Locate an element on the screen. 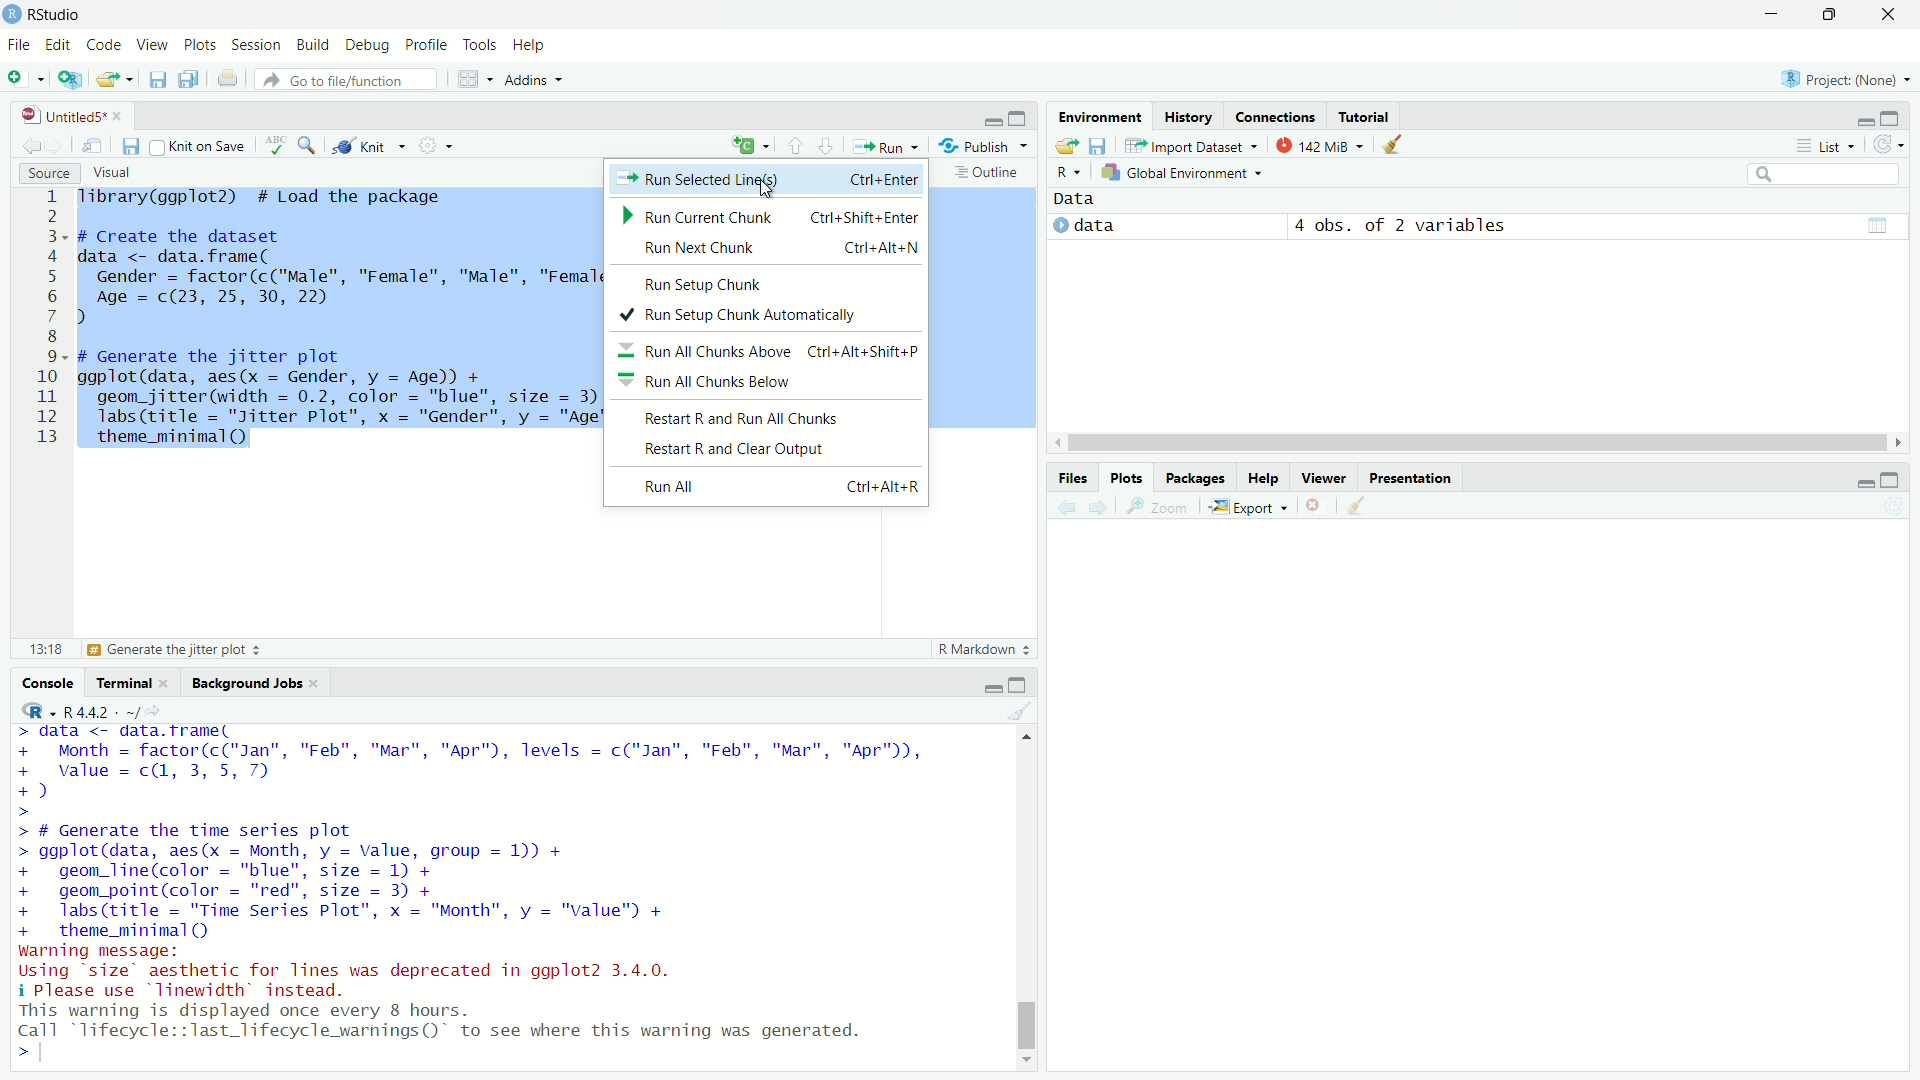 The height and width of the screenshot is (1080, 1920). Run All is located at coordinates (777, 485).